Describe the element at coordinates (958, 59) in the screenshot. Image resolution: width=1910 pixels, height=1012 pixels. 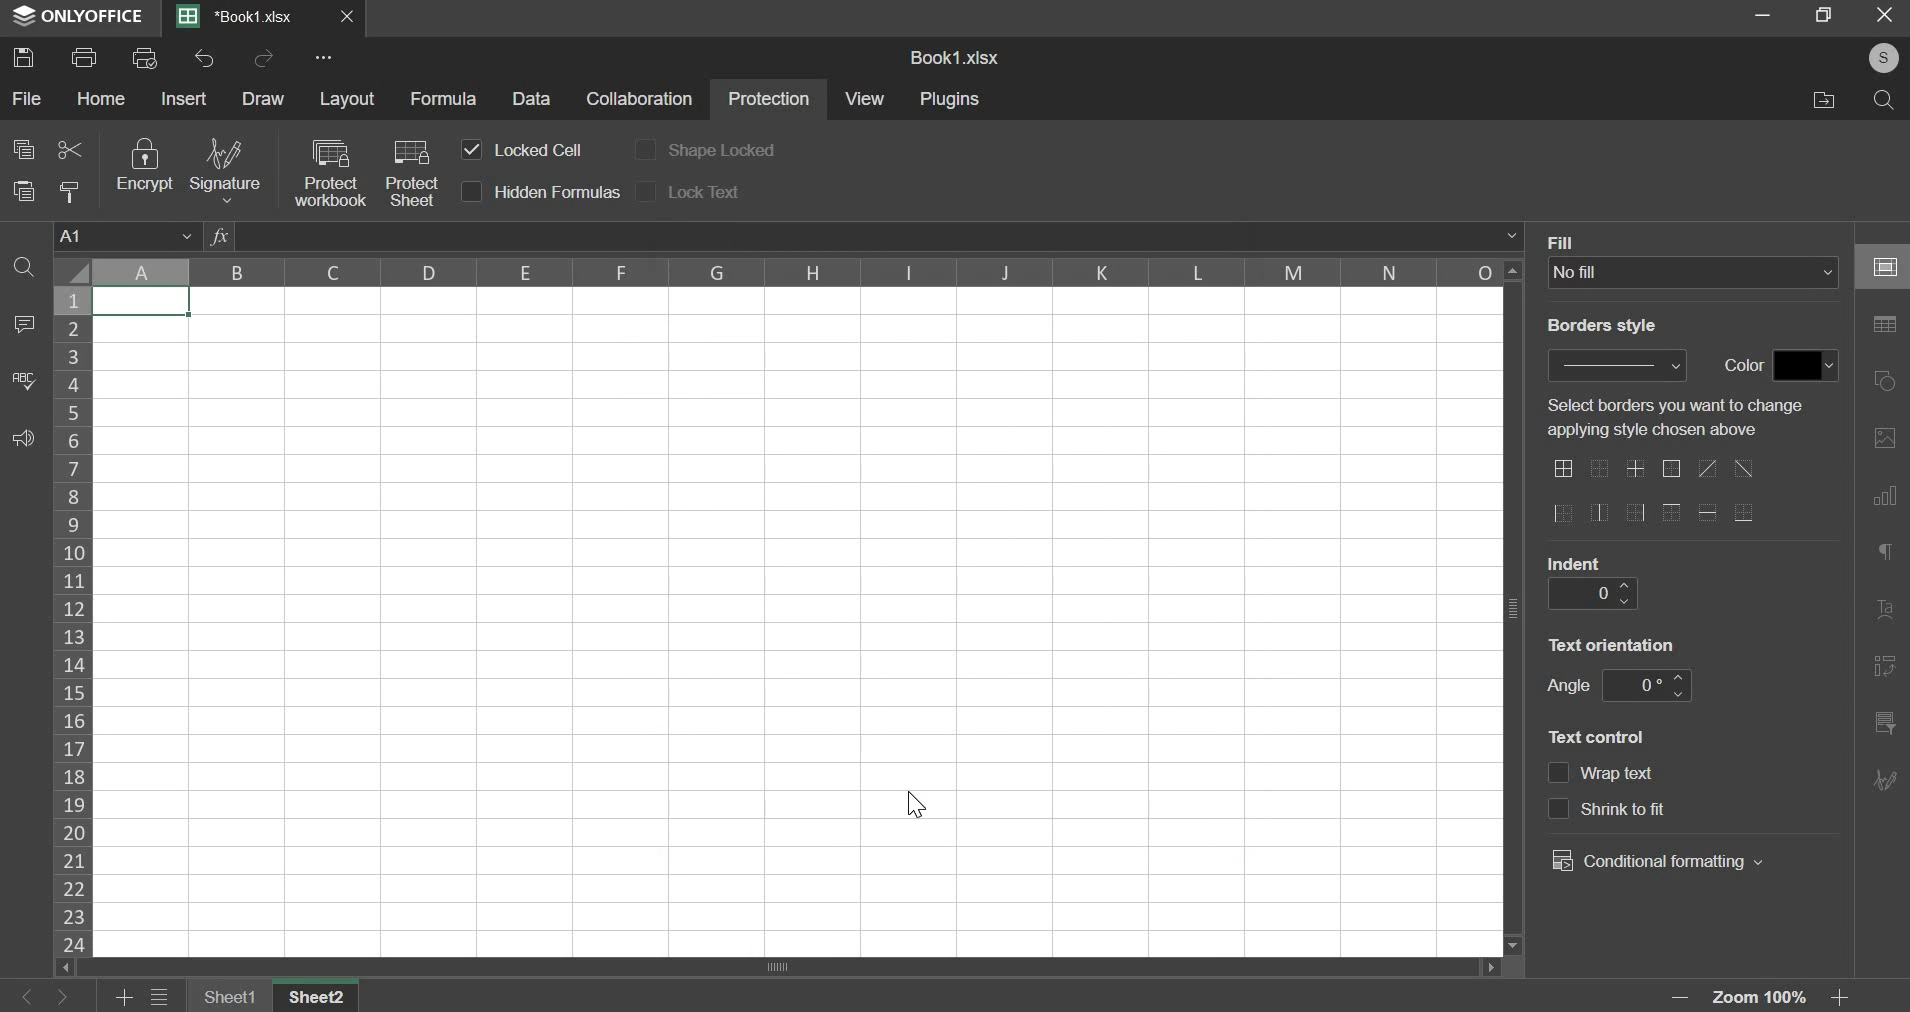
I see `Book1.xlsx` at that location.